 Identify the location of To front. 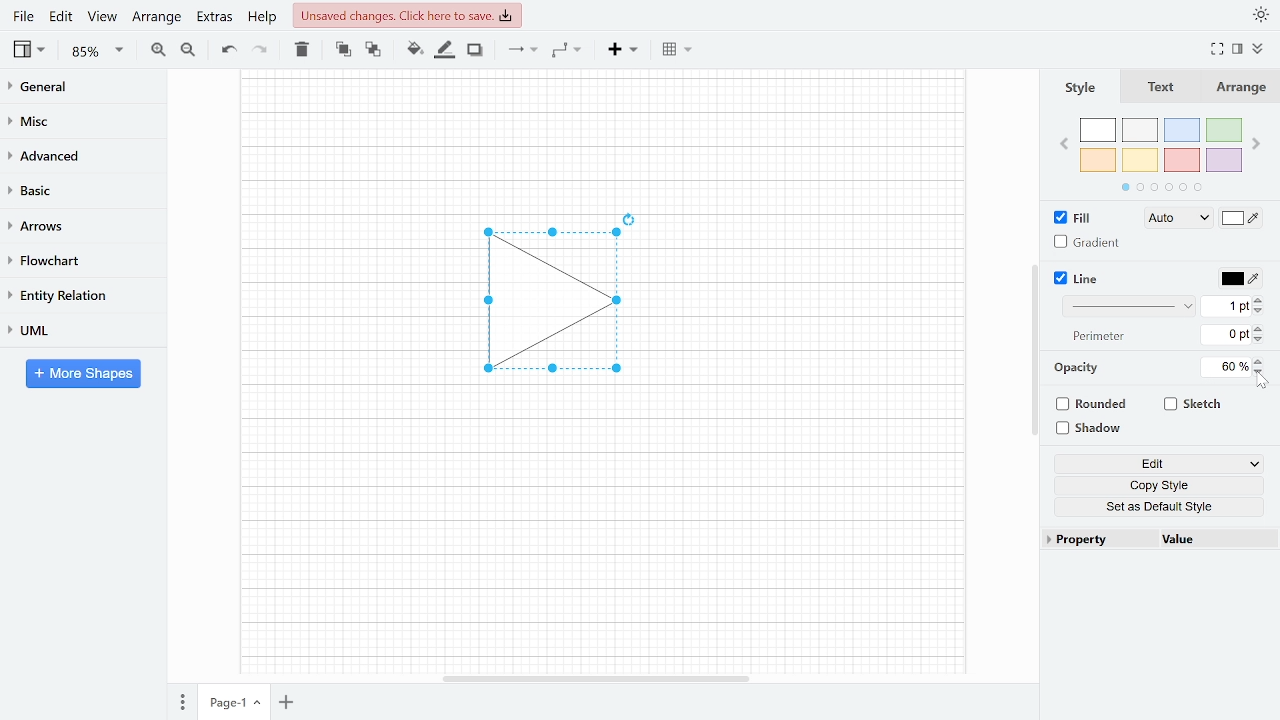
(343, 49).